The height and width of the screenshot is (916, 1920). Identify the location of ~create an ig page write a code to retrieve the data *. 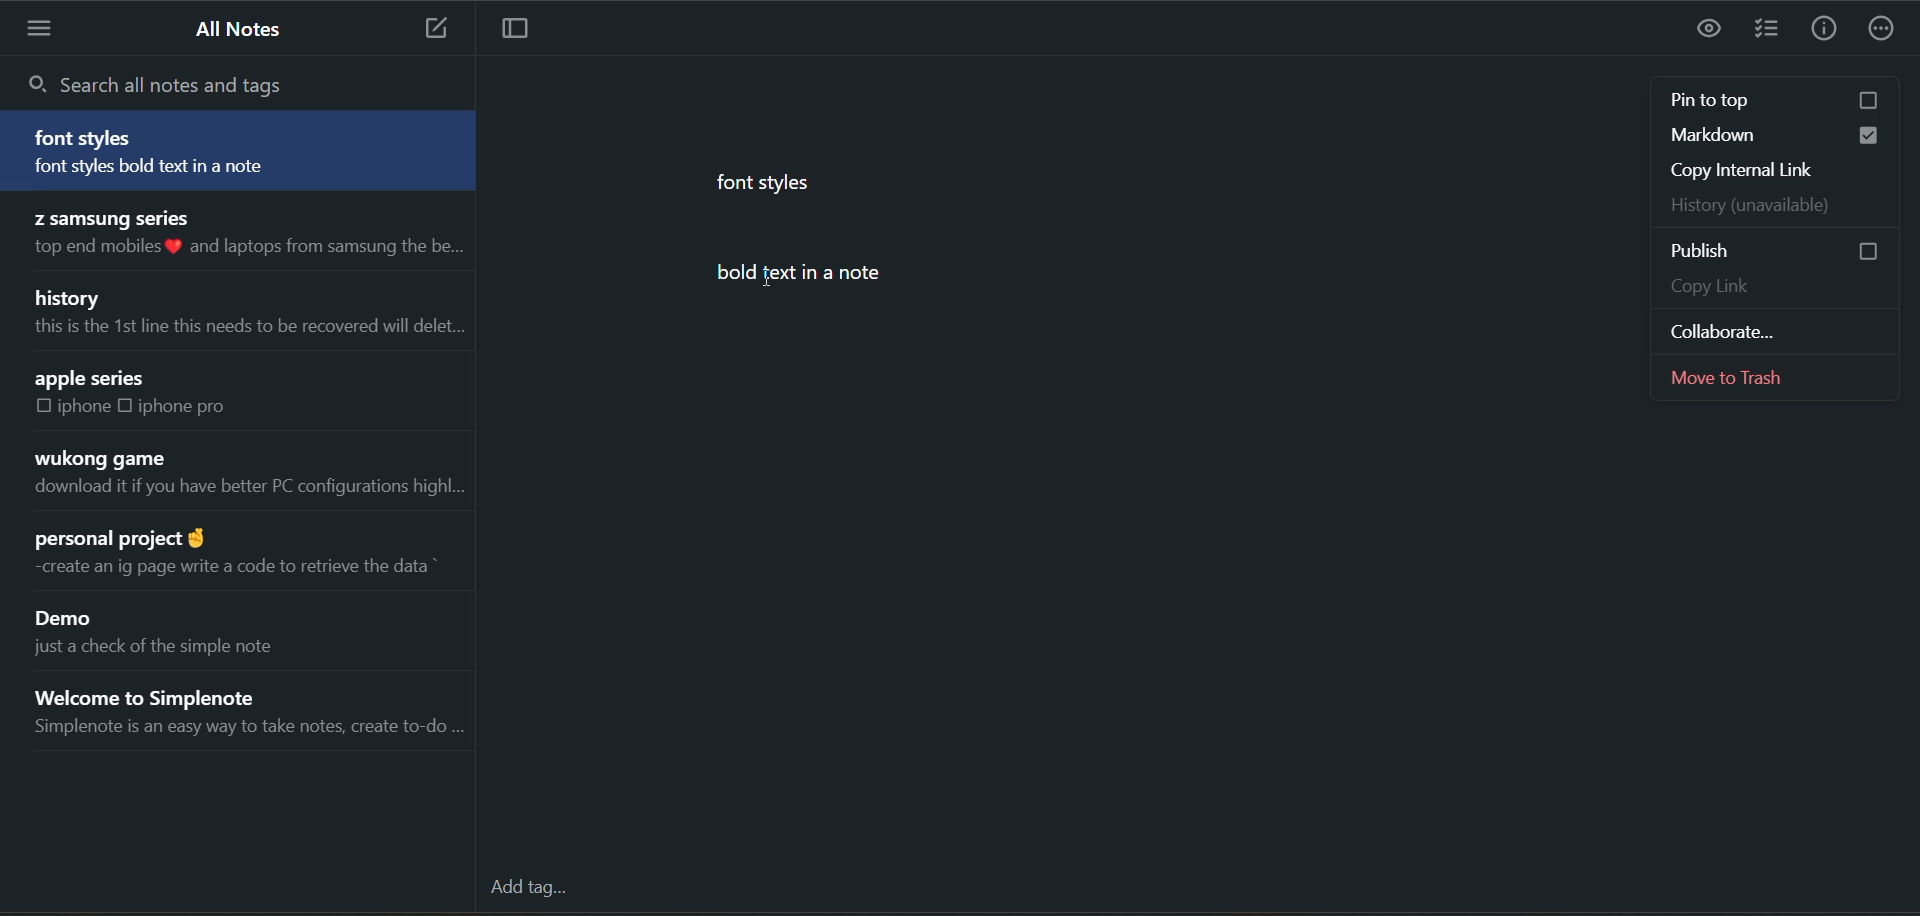
(230, 566).